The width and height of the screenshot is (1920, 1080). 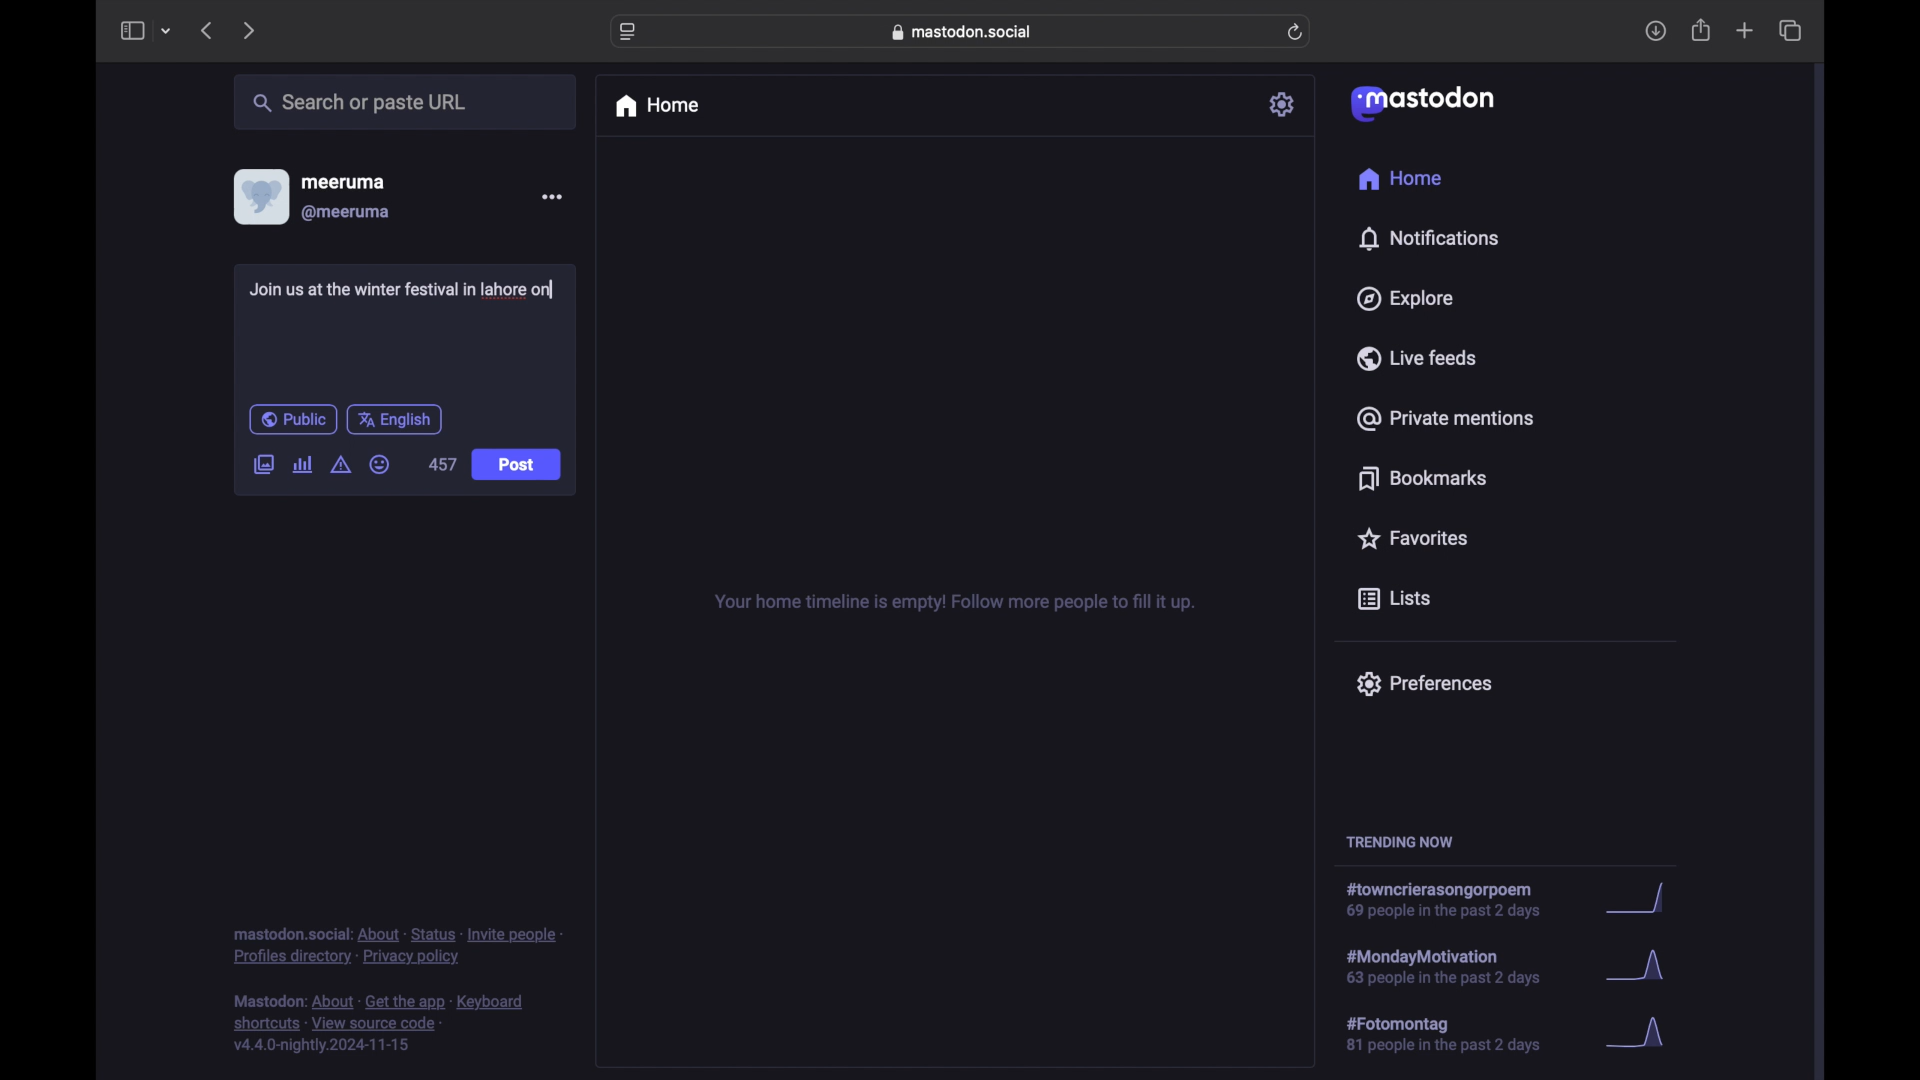 What do you see at coordinates (1422, 478) in the screenshot?
I see `bookmarks` at bounding box center [1422, 478].